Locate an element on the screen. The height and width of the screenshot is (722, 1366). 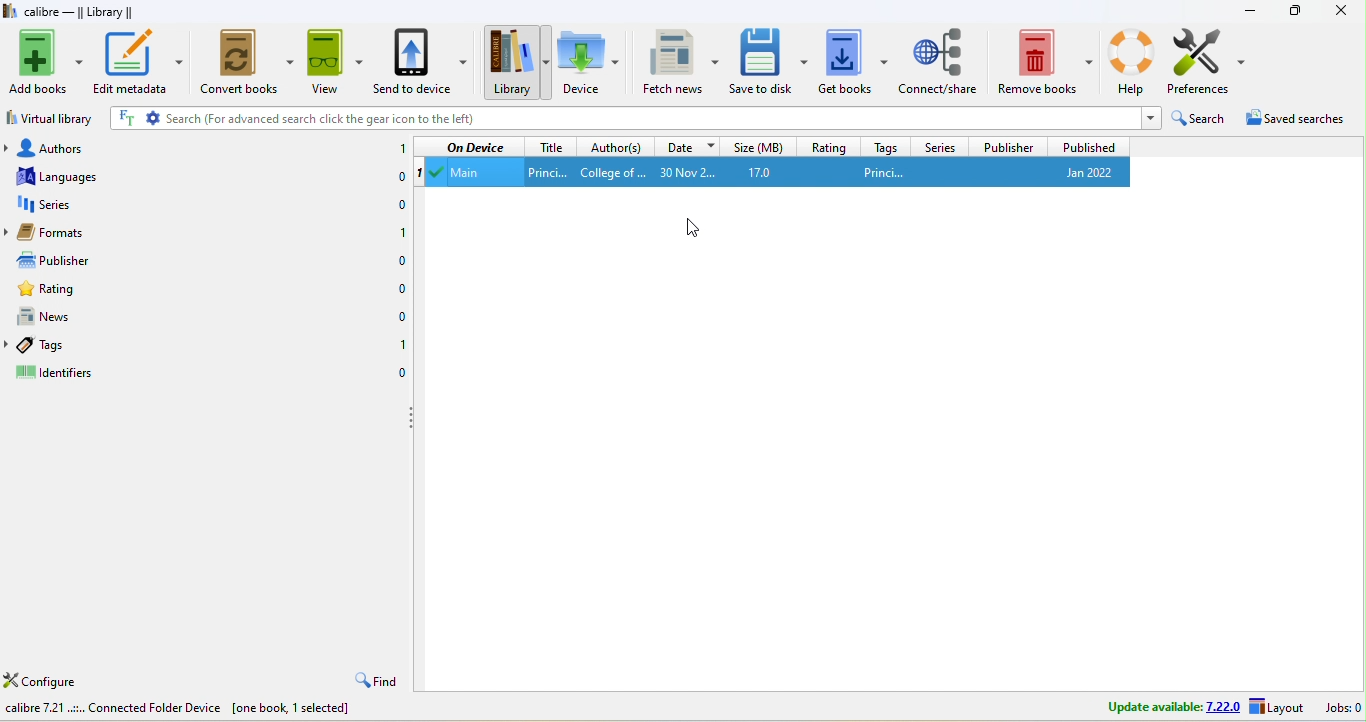
0 is located at coordinates (401, 374).